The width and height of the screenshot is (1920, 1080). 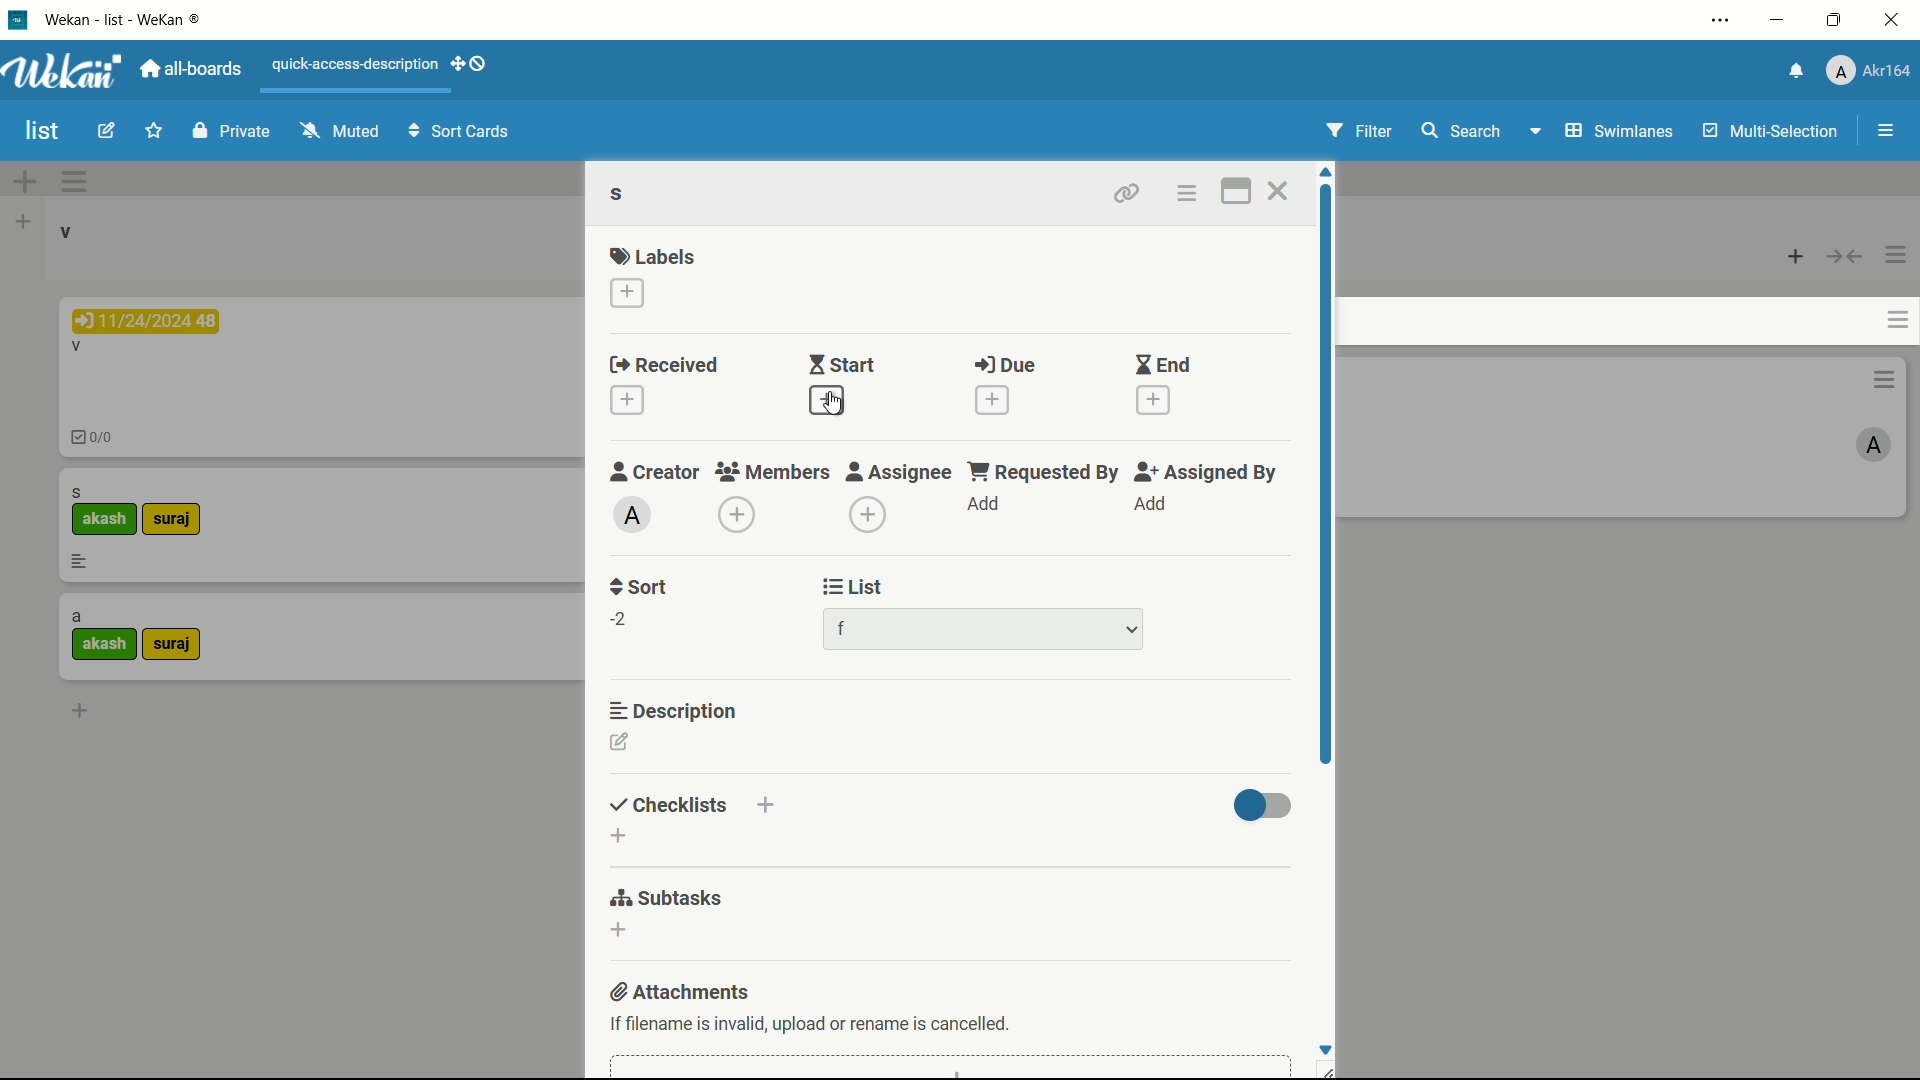 What do you see at coordinates (1621, 131) in the screenshot?
I see `swimlanes` at bounding box center [1621, 131].